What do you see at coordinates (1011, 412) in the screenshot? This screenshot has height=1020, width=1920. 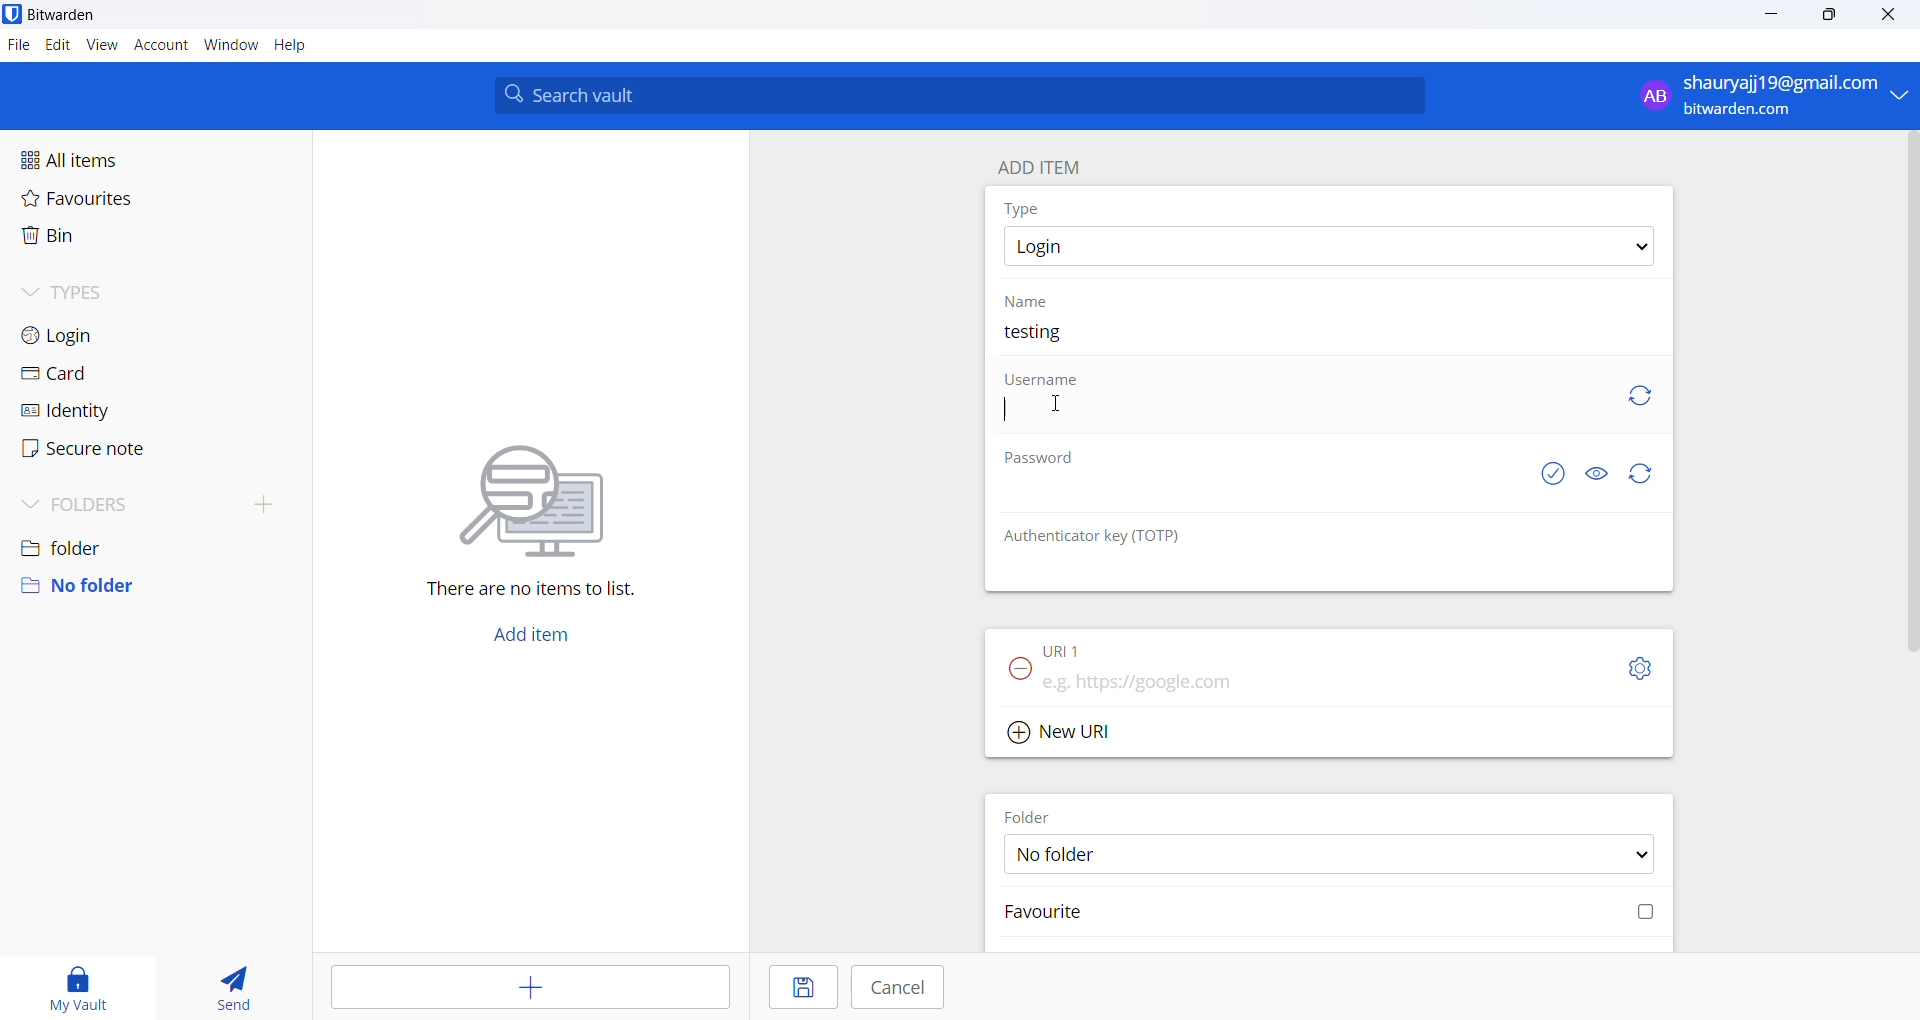 I see `text cursor` at bounding box center [1011, 412].